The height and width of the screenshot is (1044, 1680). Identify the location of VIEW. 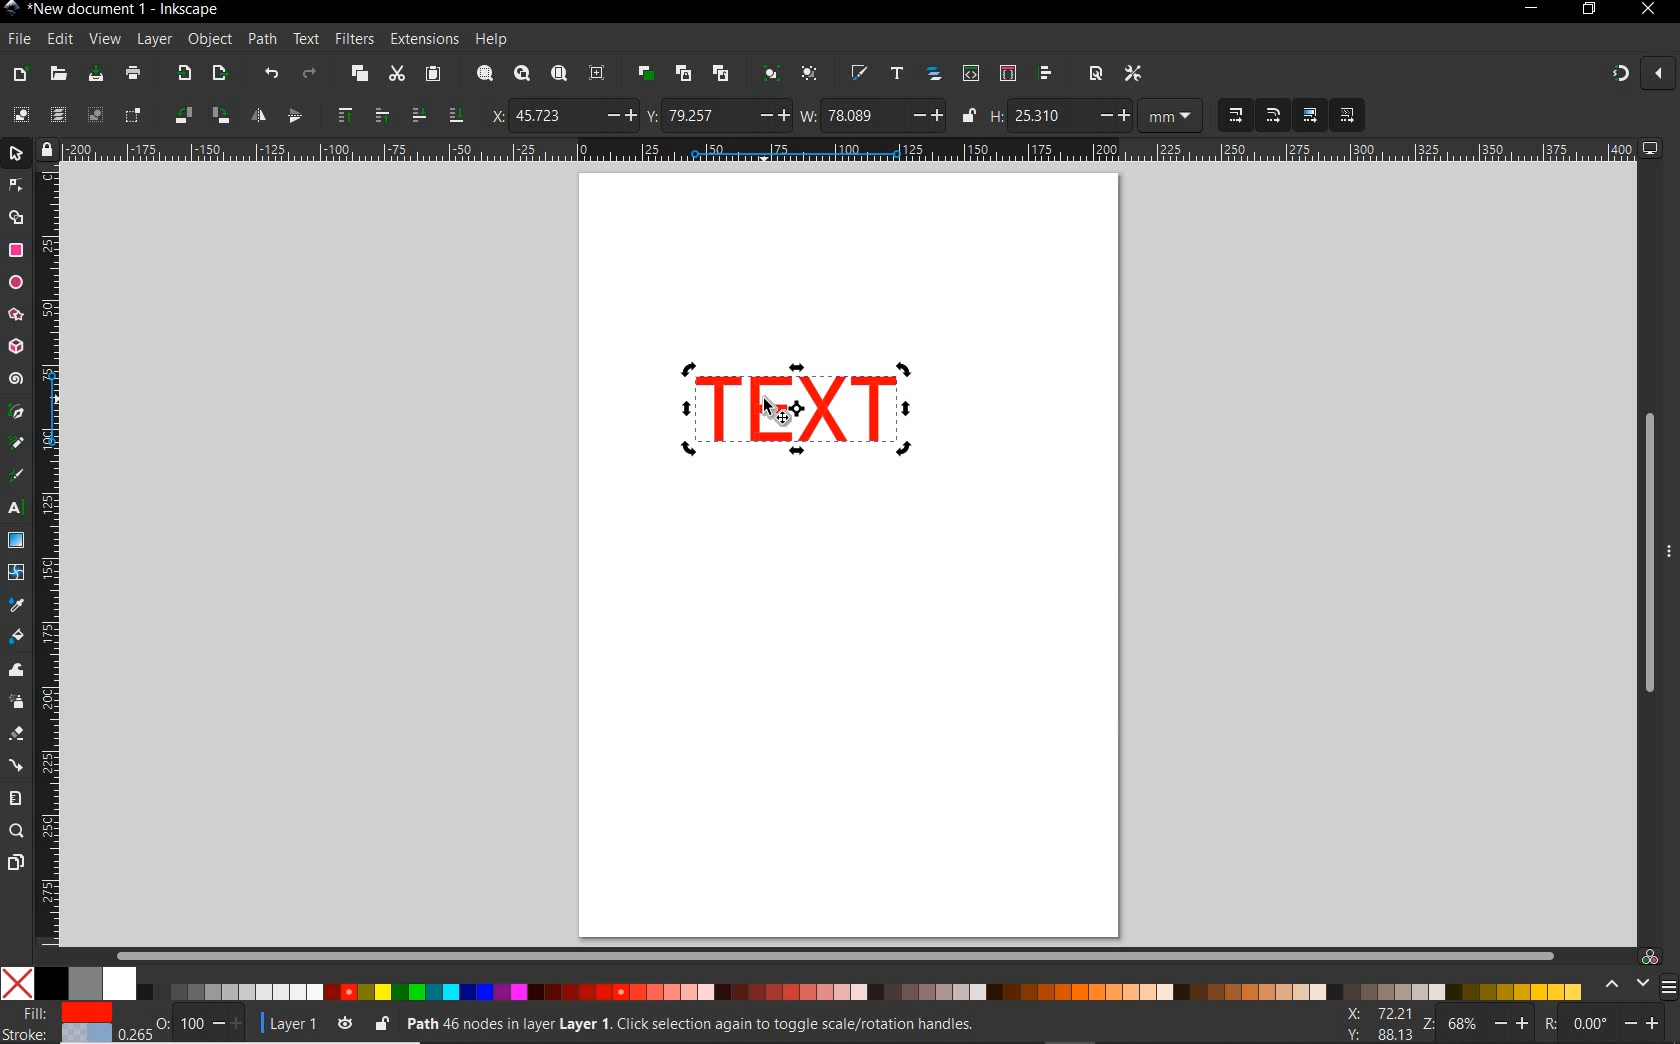
(104, 40).